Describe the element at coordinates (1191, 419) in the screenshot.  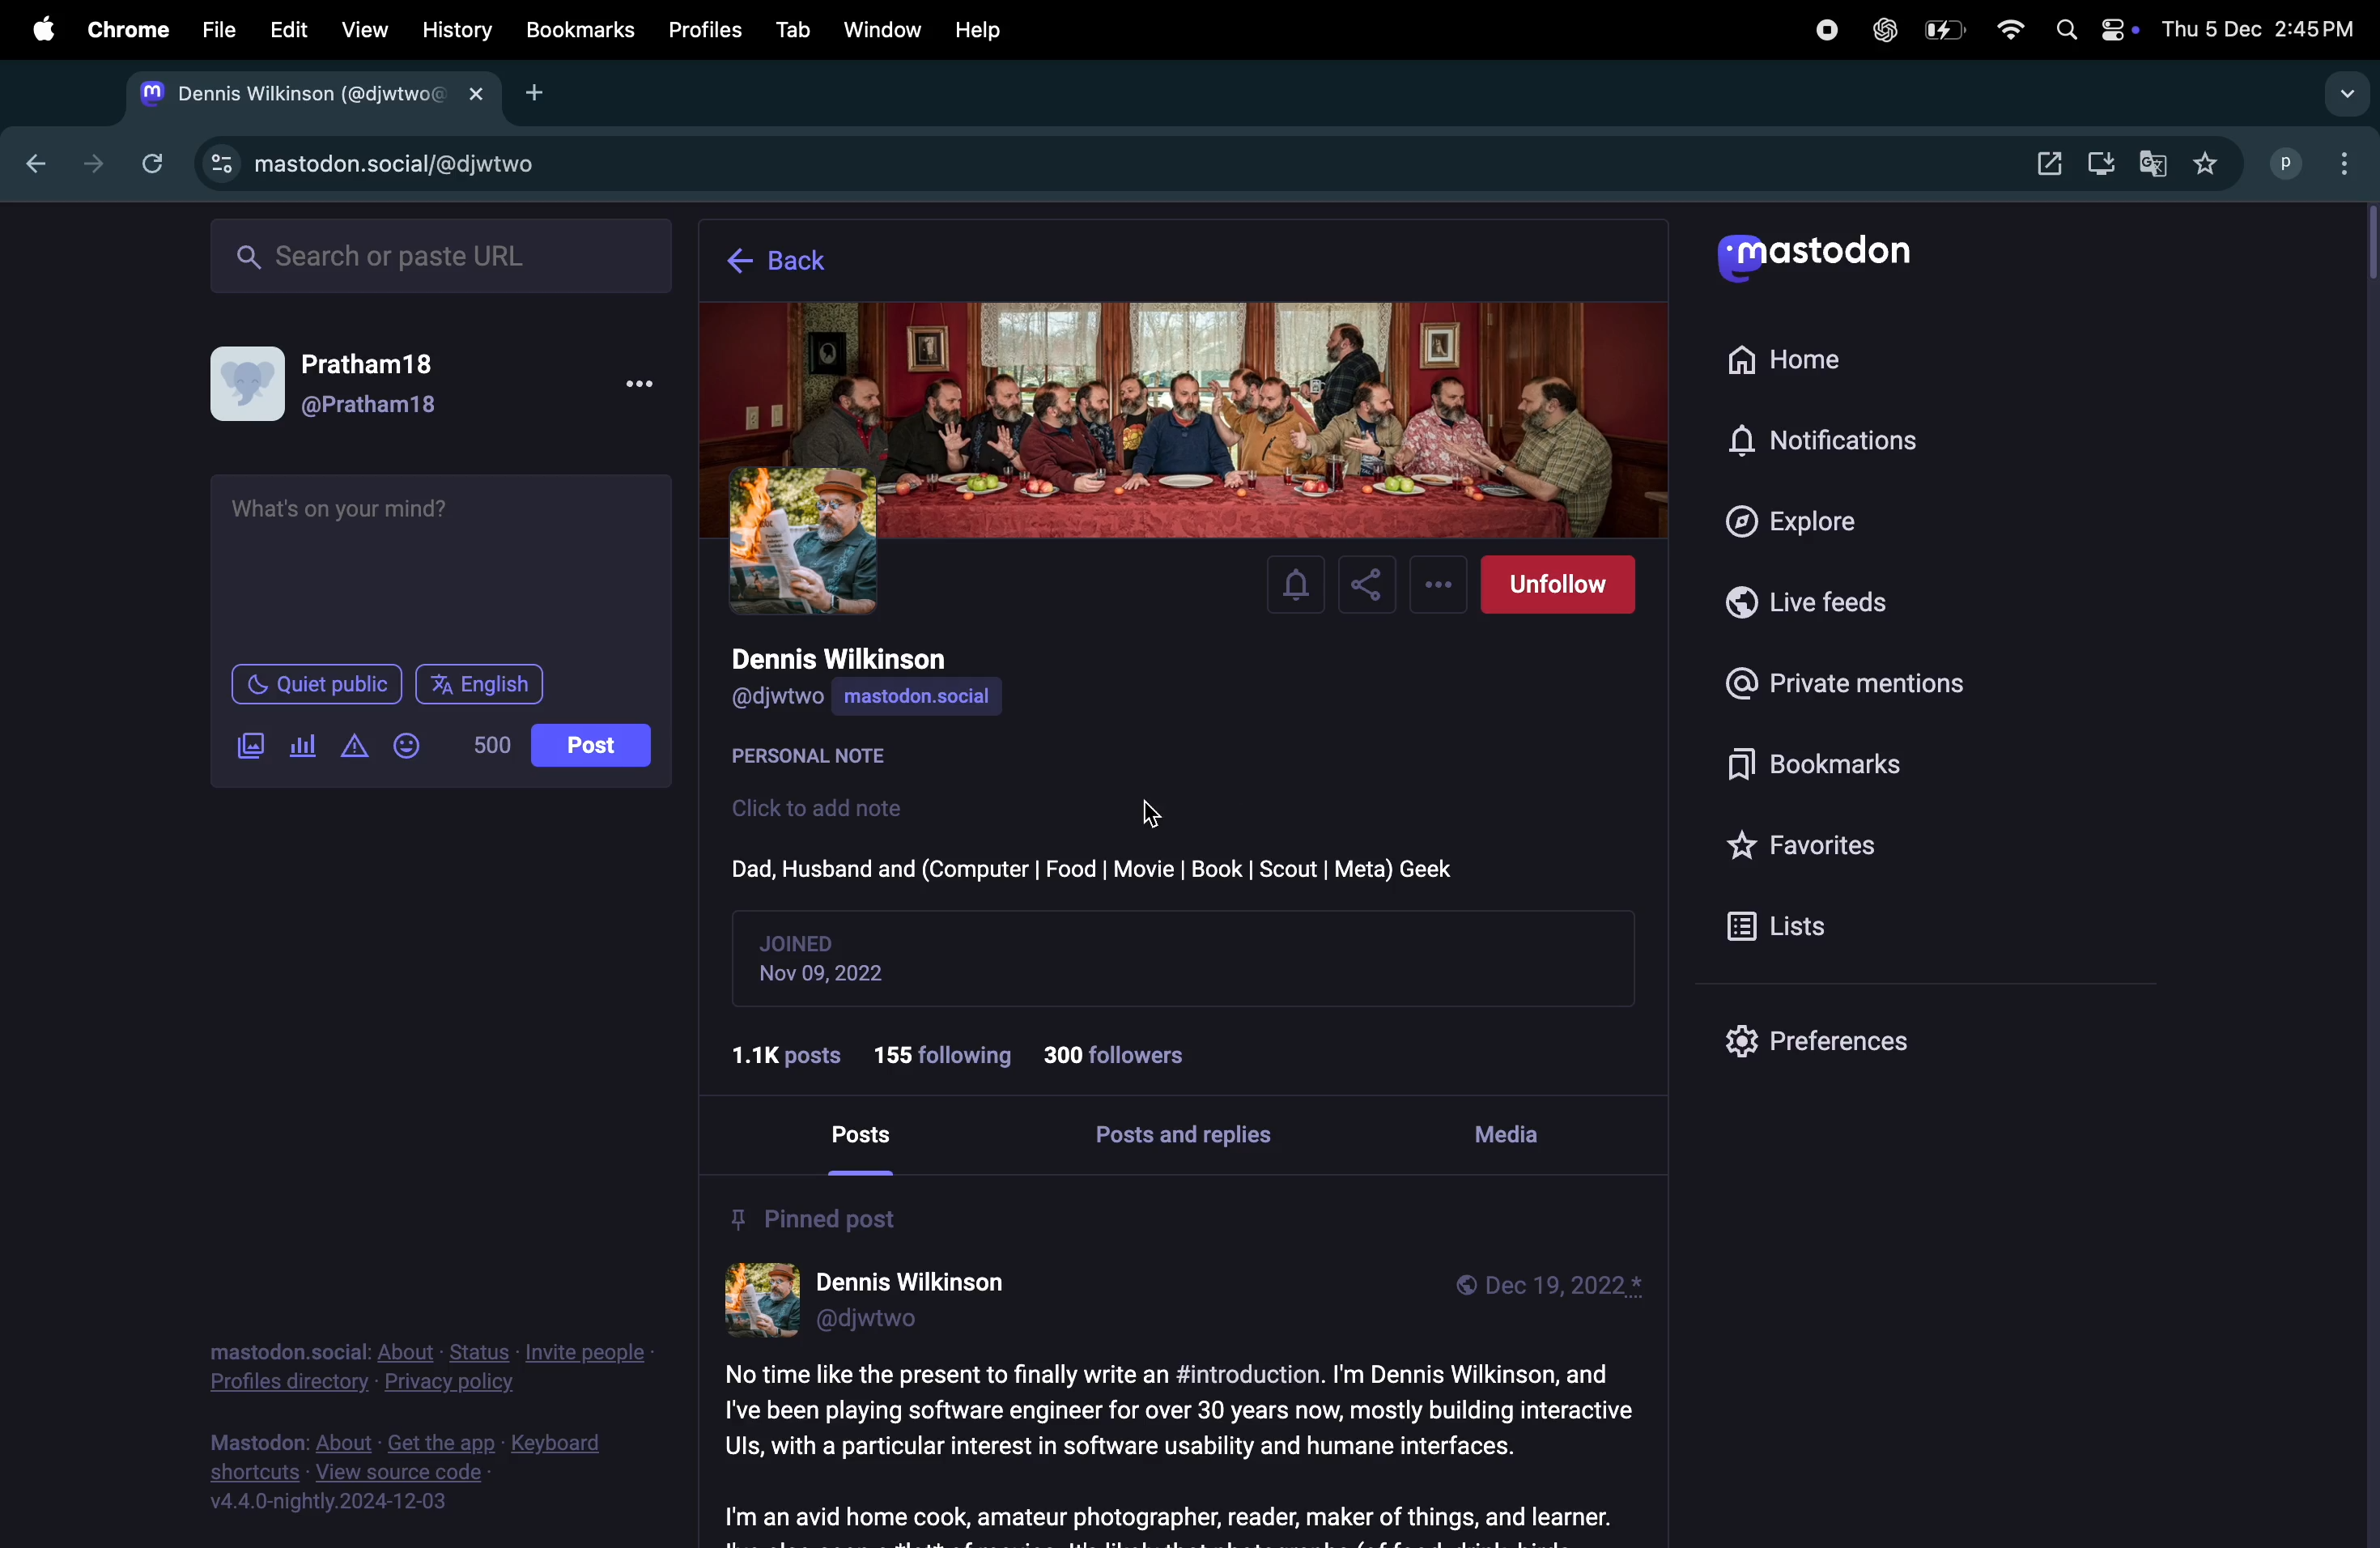
I see `profile display` at that location.